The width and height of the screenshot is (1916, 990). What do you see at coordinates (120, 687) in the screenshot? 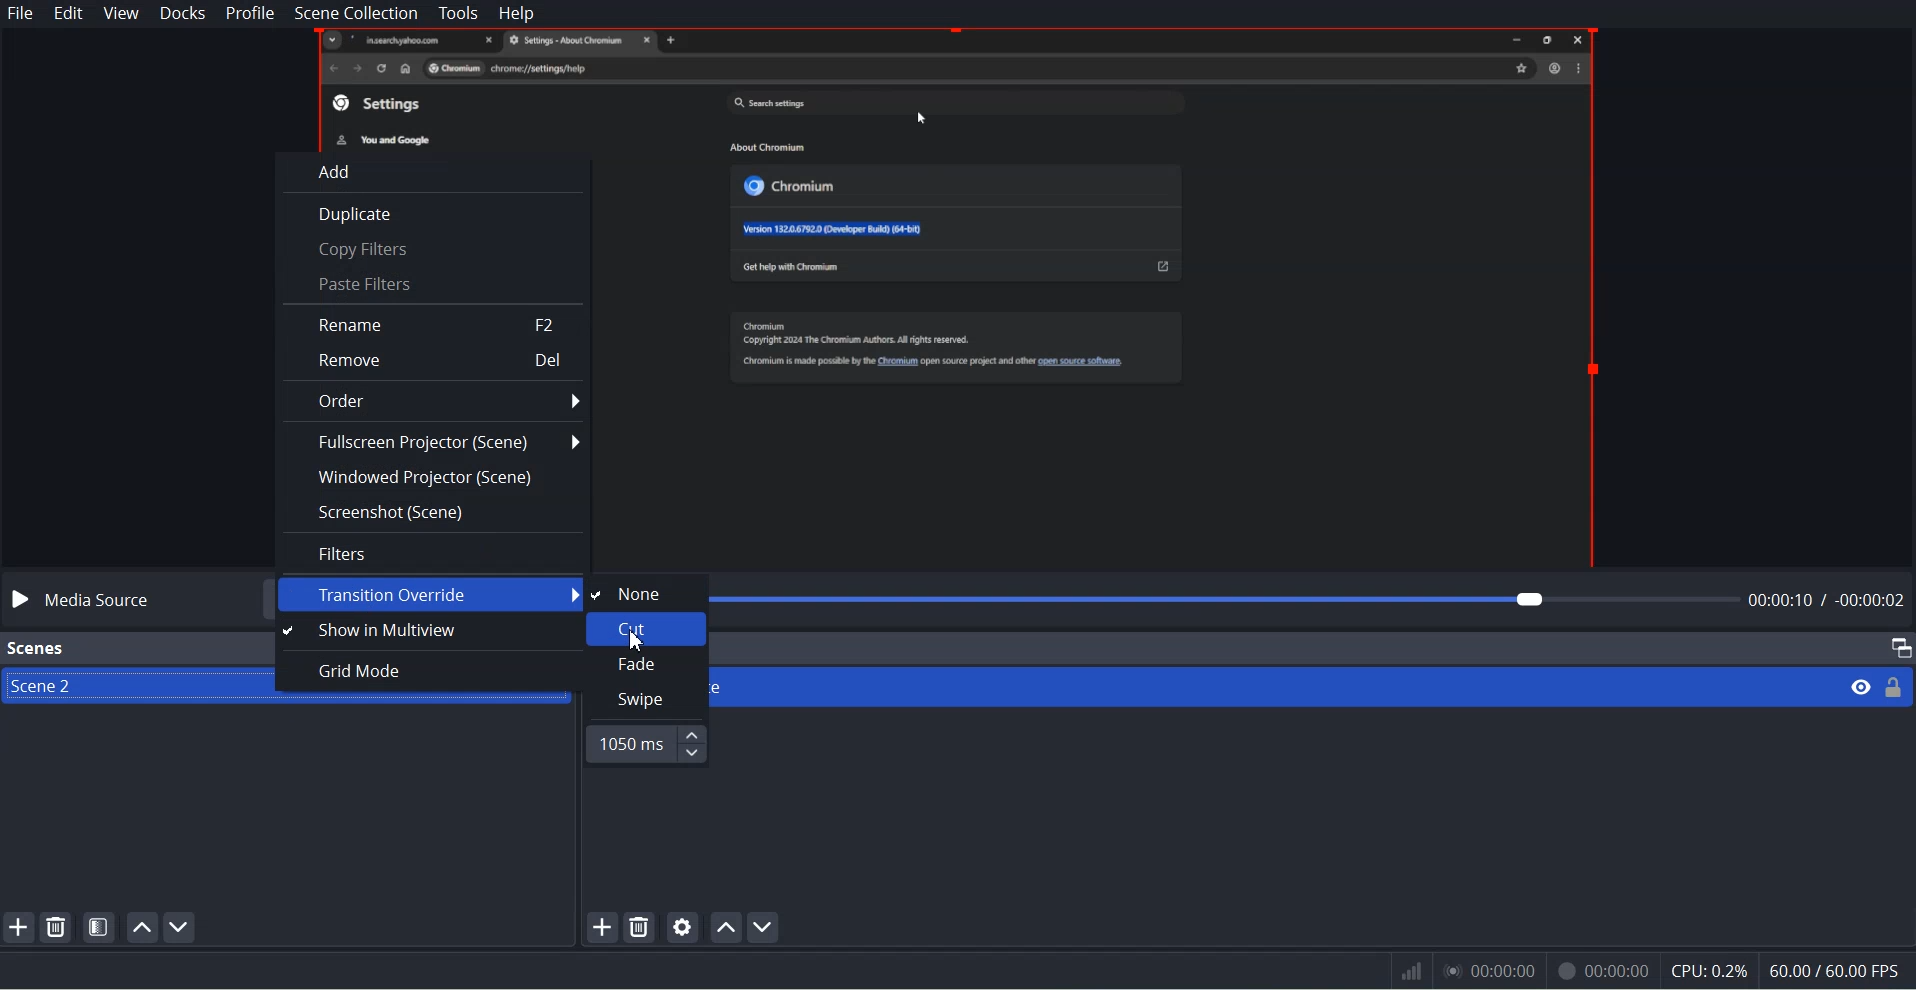
I see `Scene` at bounding box center [120, 687].